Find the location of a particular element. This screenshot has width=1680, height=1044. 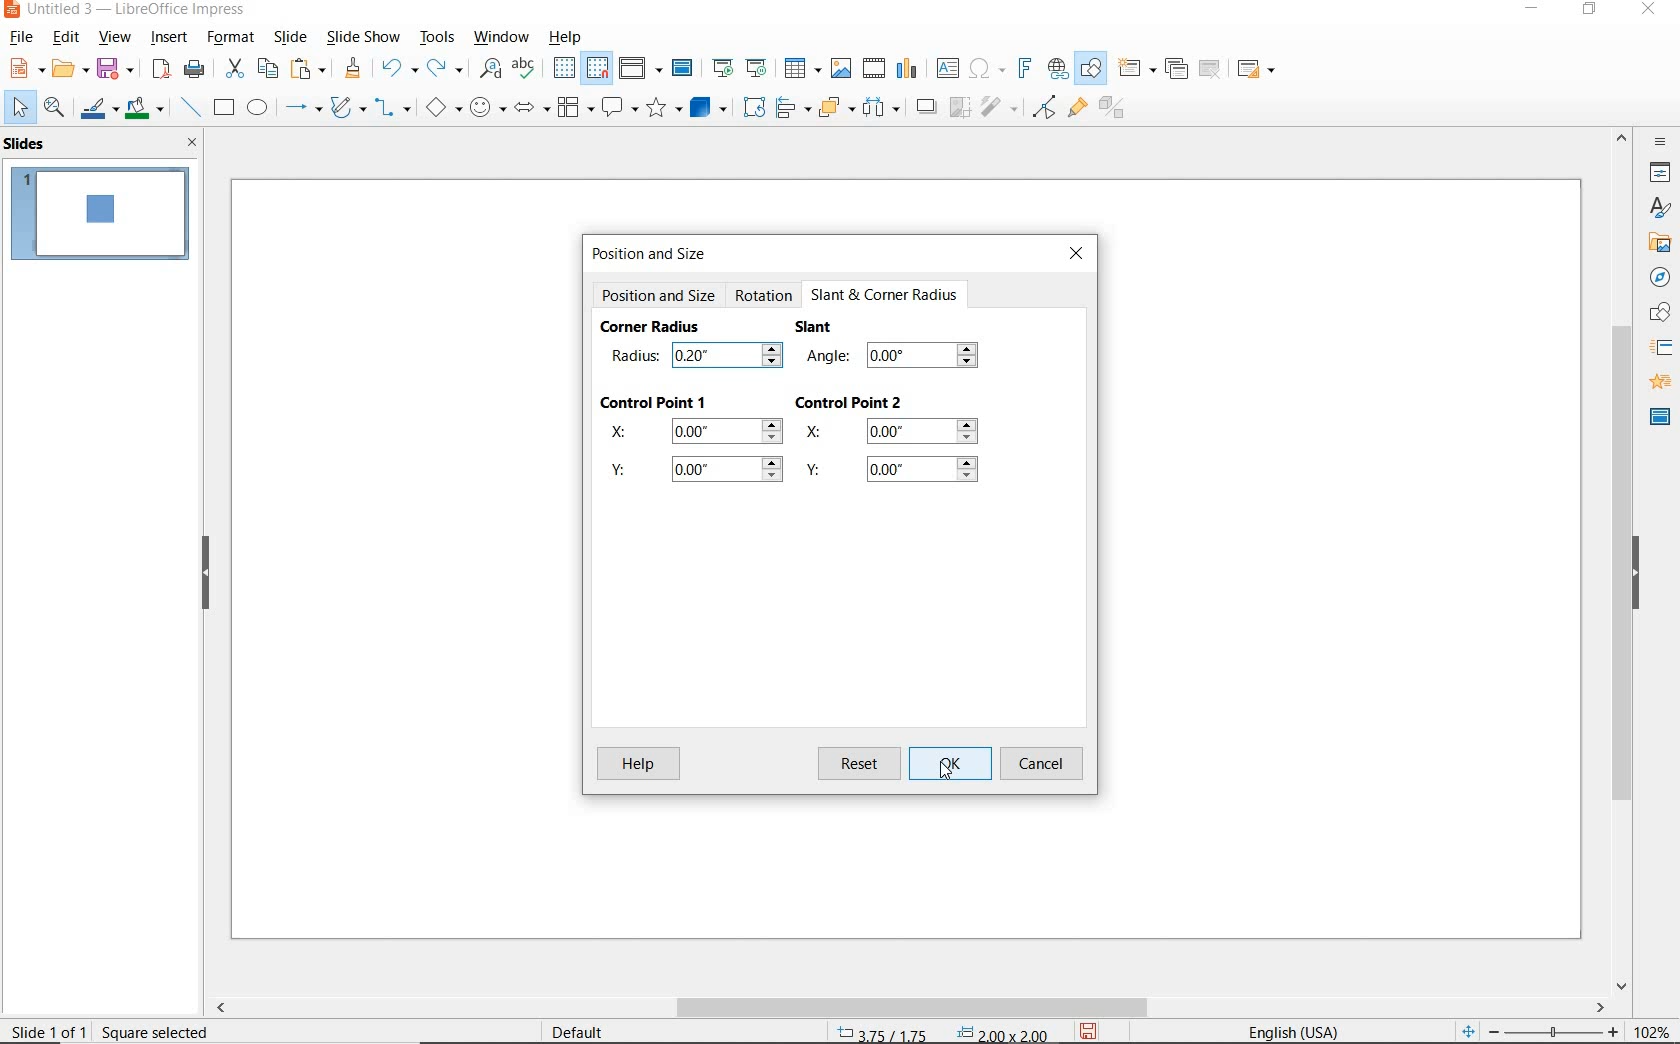

spelling is located at coordinates (527, 72).